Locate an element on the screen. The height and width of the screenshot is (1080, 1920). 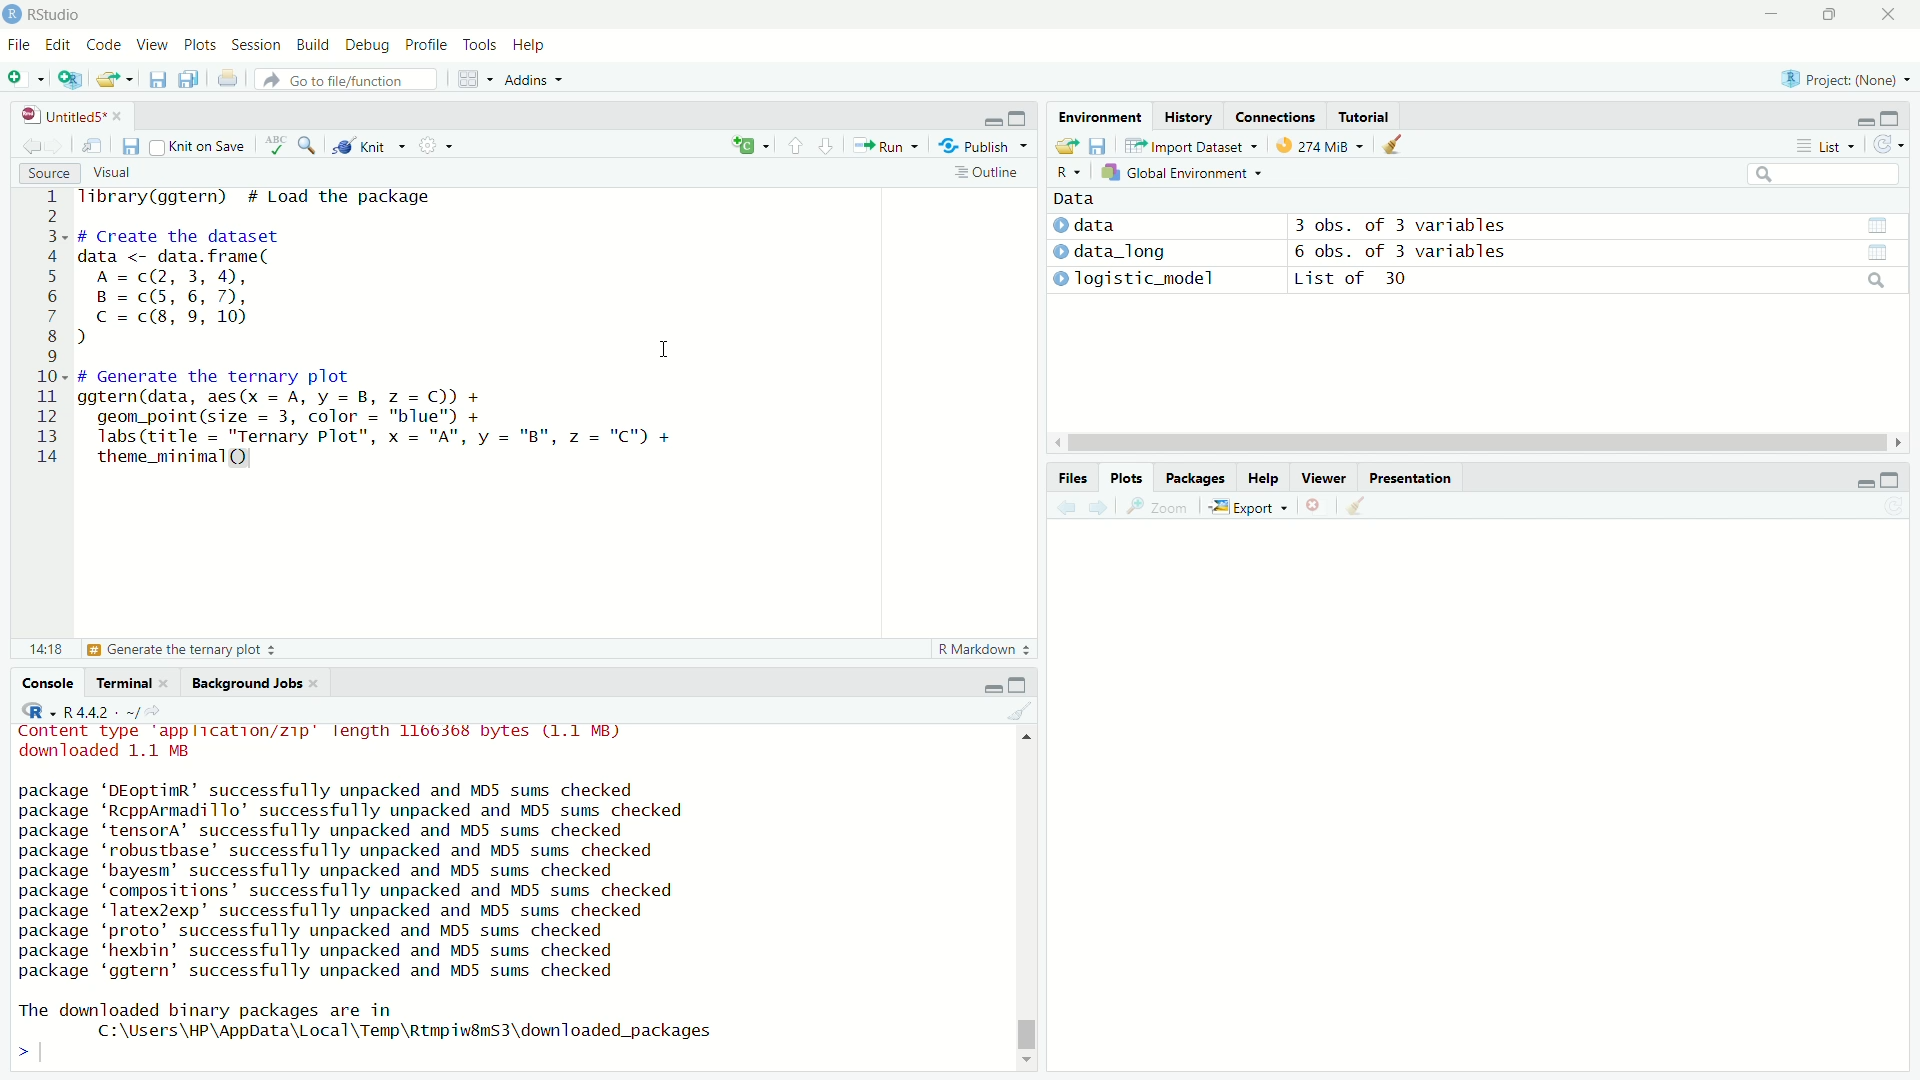
Session is located at coordinates (255, 47).